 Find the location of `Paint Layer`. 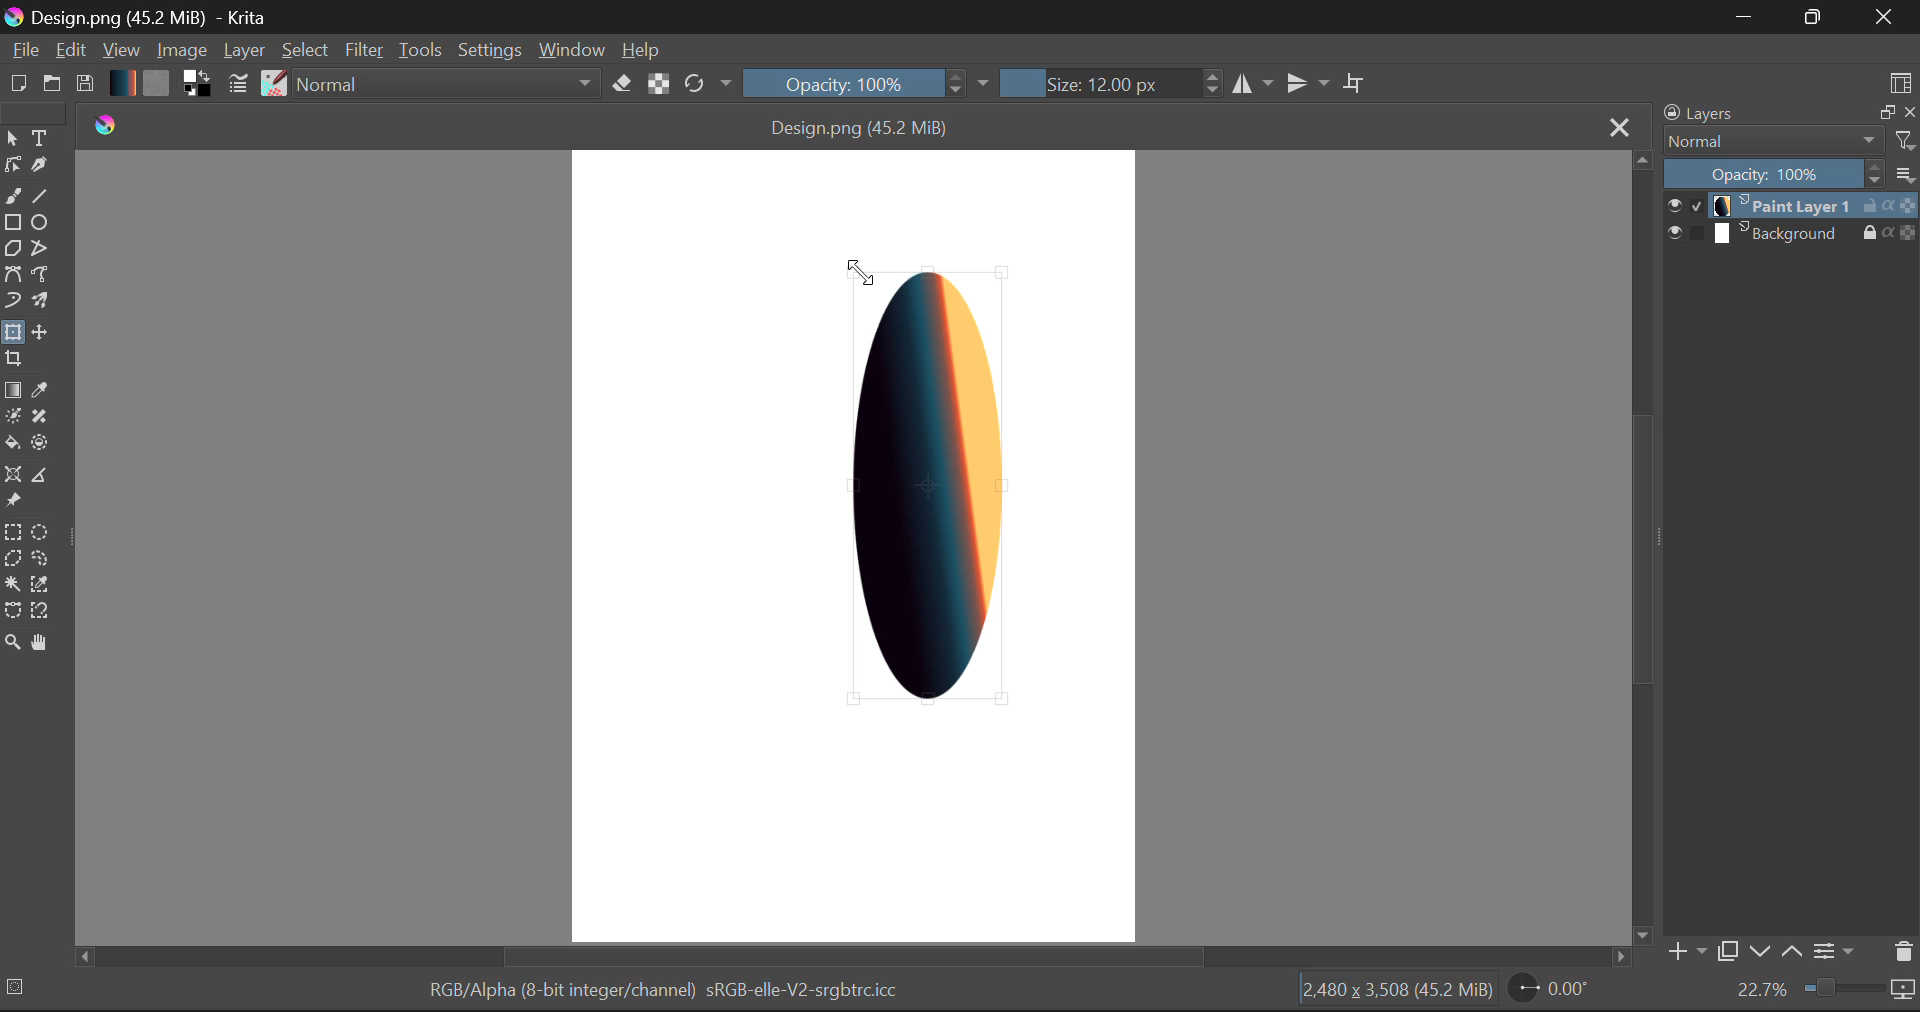

Paint Layer is located at coordinates (1792, 206).